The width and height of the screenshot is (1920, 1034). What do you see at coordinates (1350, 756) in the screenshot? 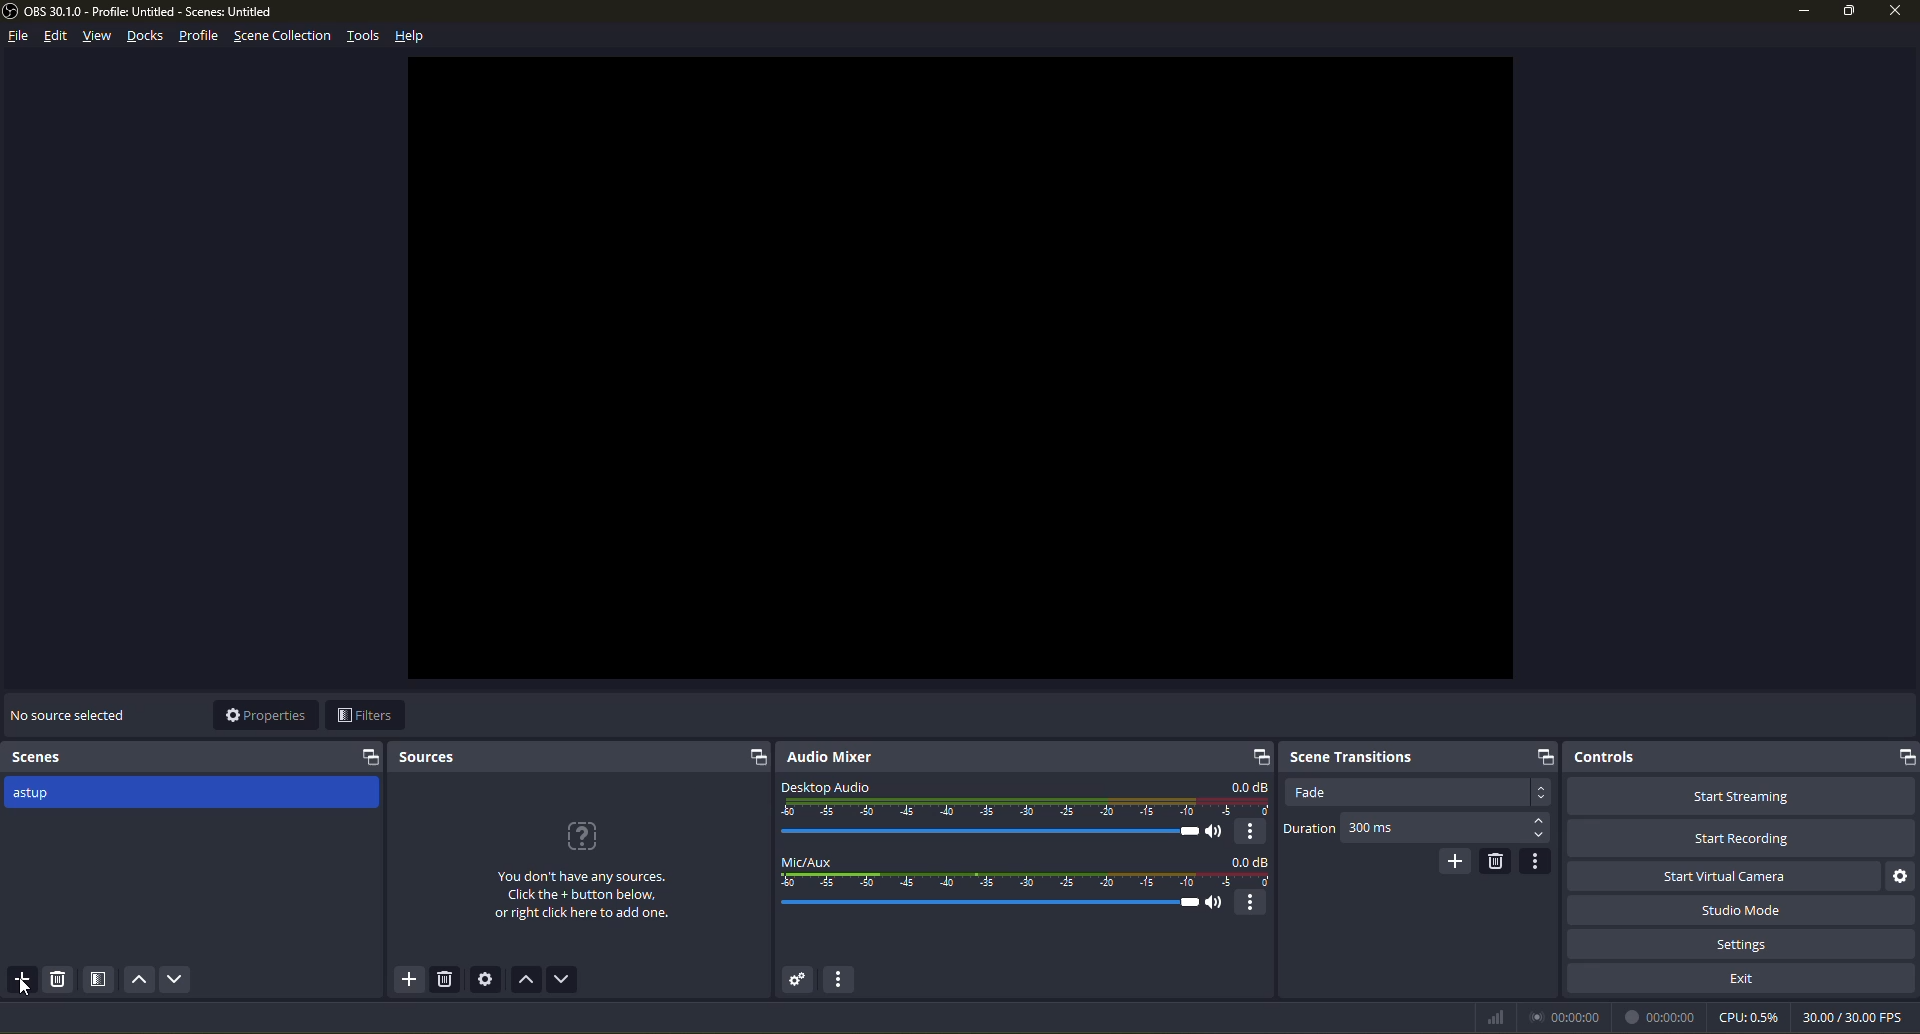
I see `scene trasitions` at bounding box center [1350, 756].